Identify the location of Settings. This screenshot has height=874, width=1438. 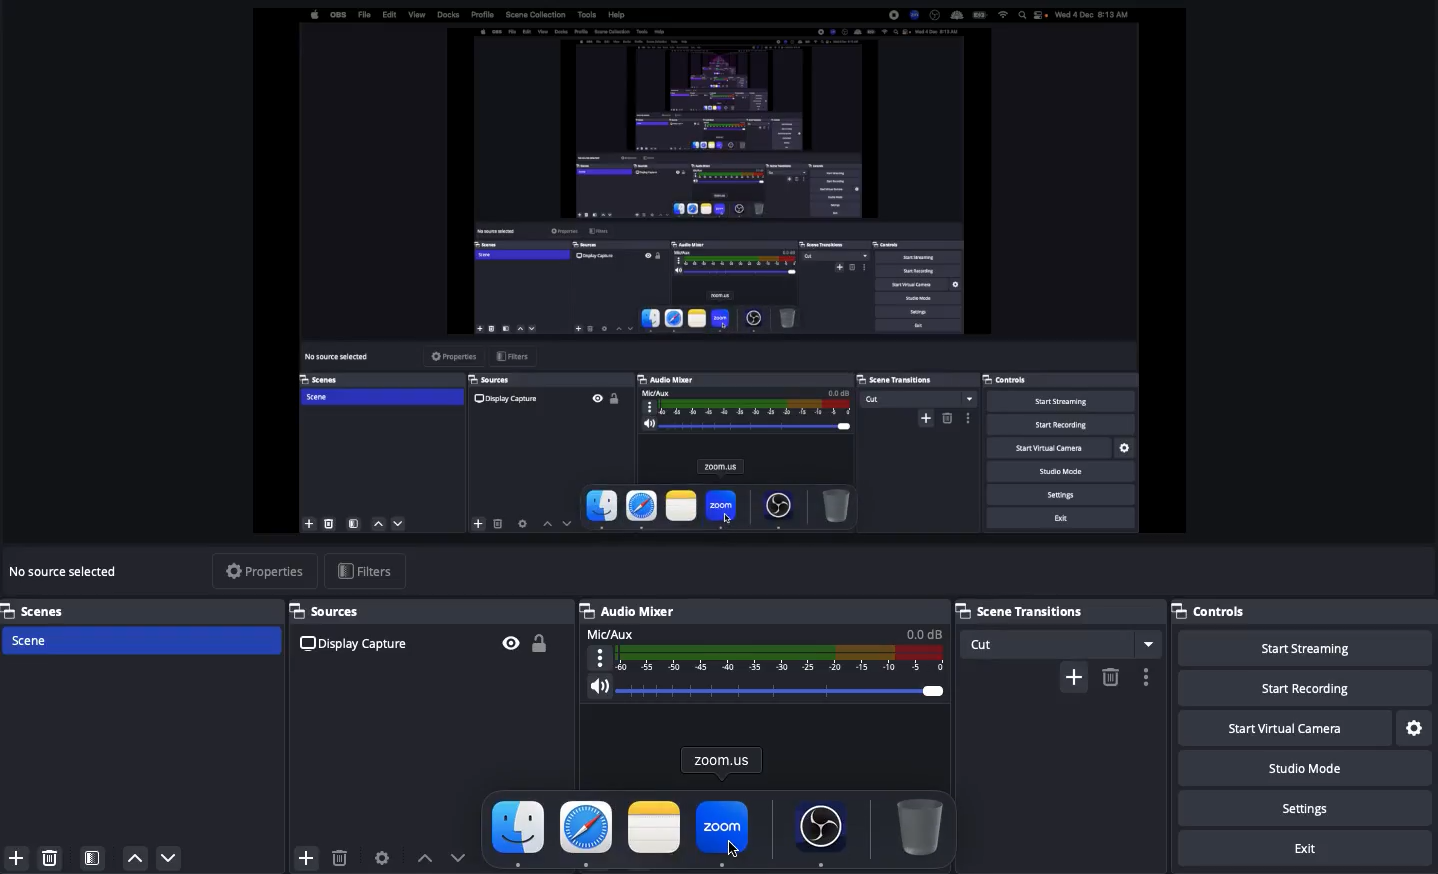
(1413, 725).